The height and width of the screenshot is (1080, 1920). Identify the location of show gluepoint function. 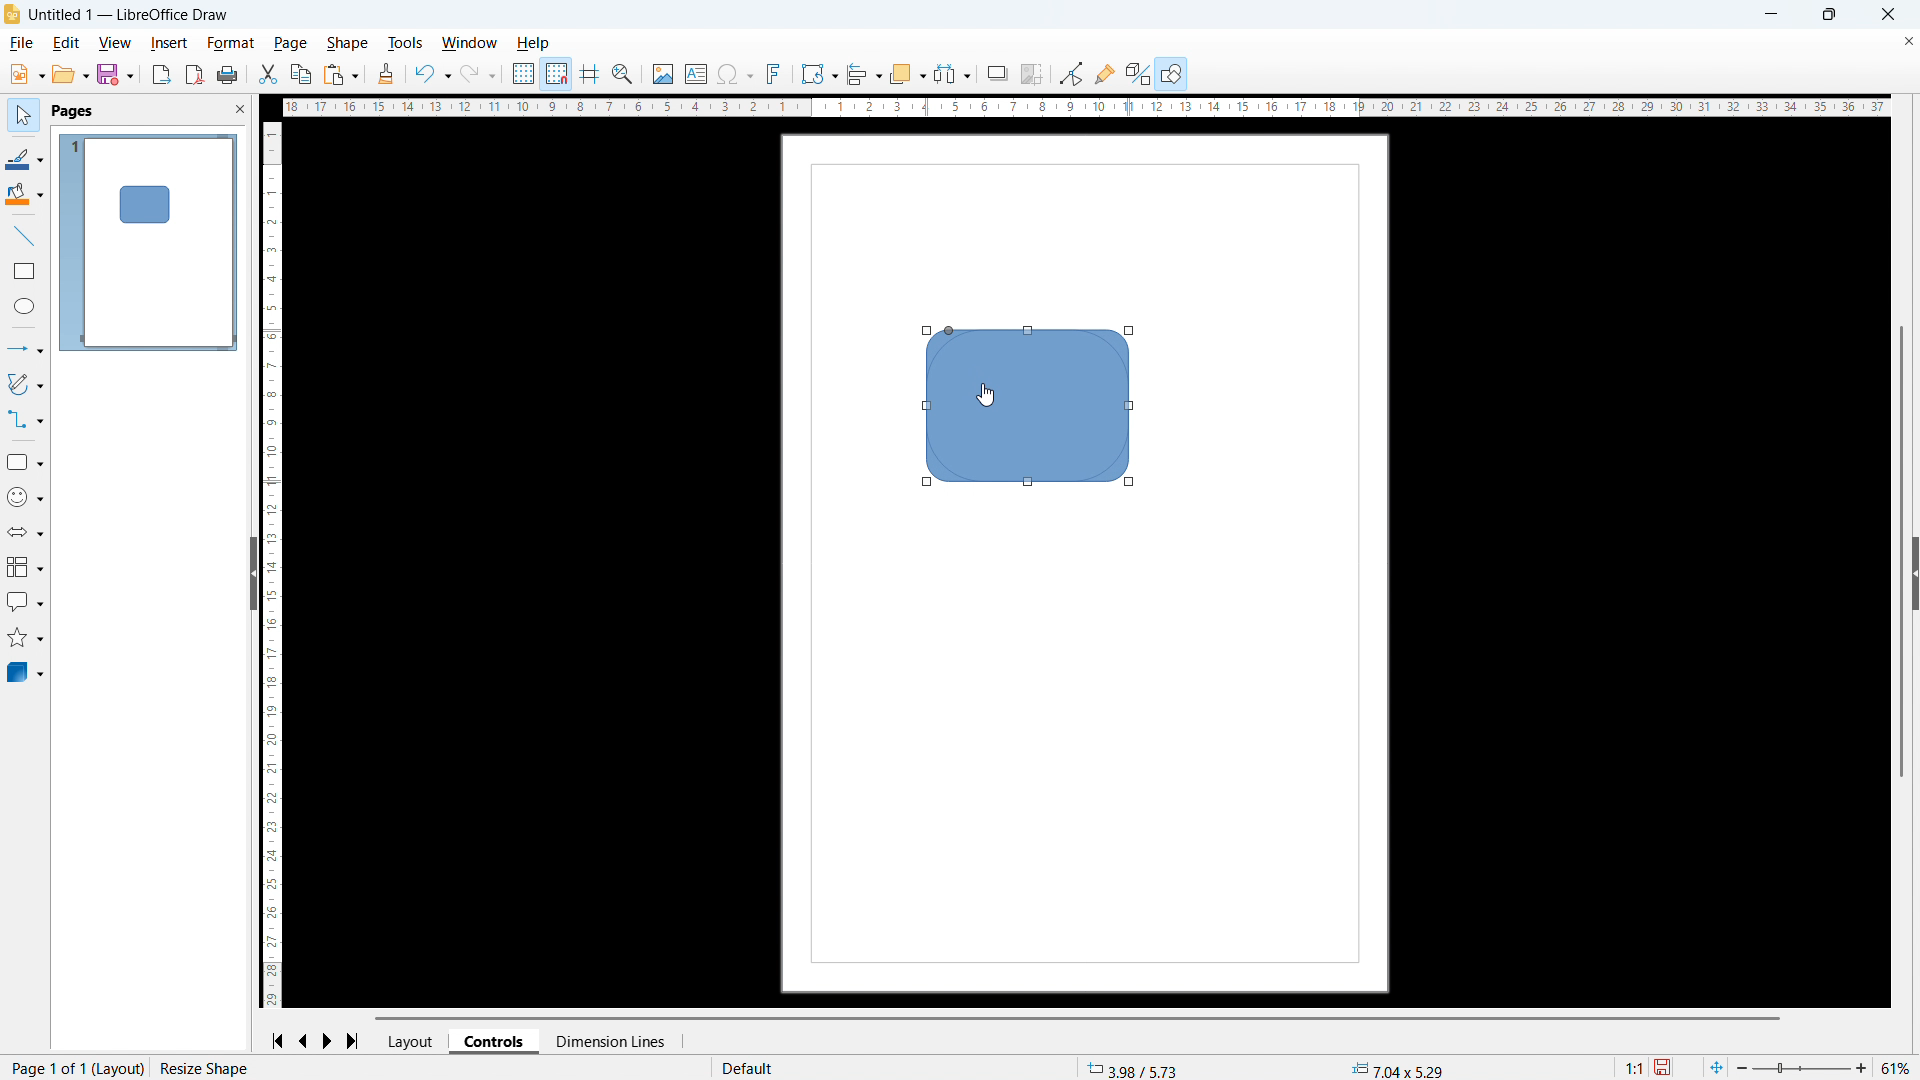
(1104, 73).